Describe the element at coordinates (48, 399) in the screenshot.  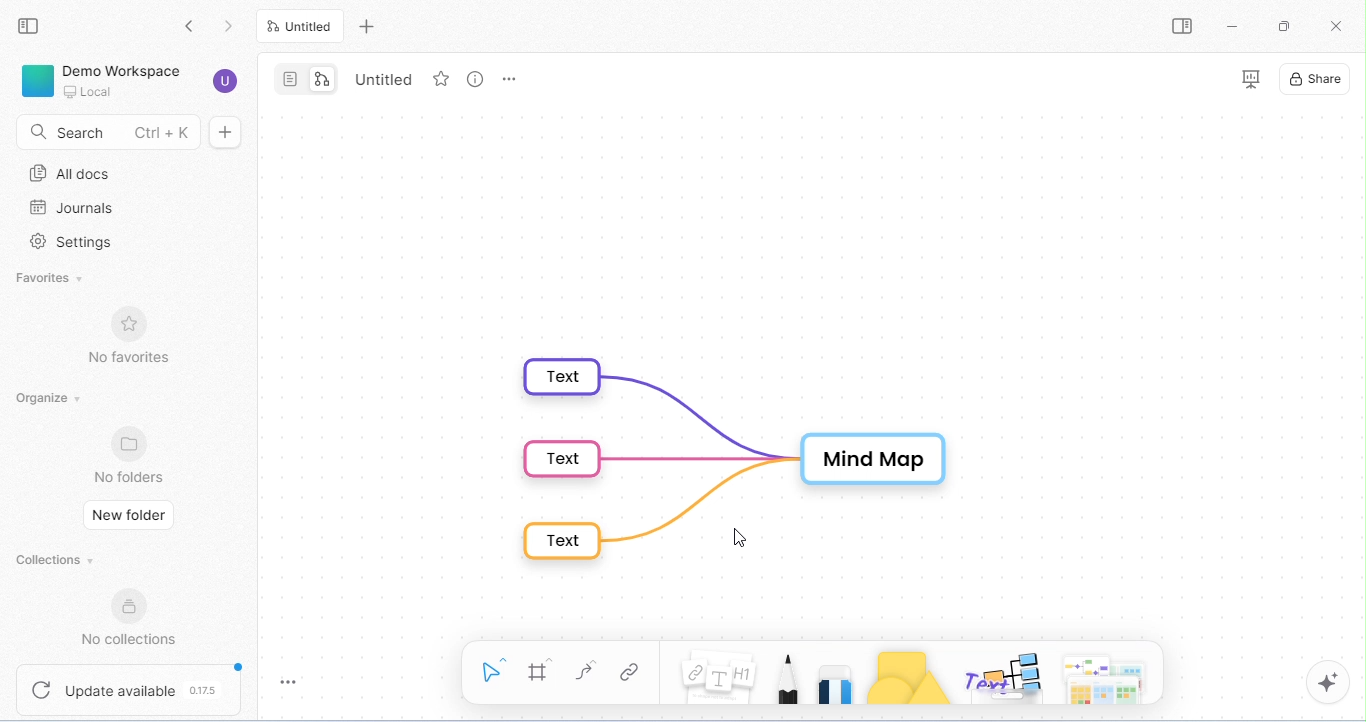
I see `organize` at that location.